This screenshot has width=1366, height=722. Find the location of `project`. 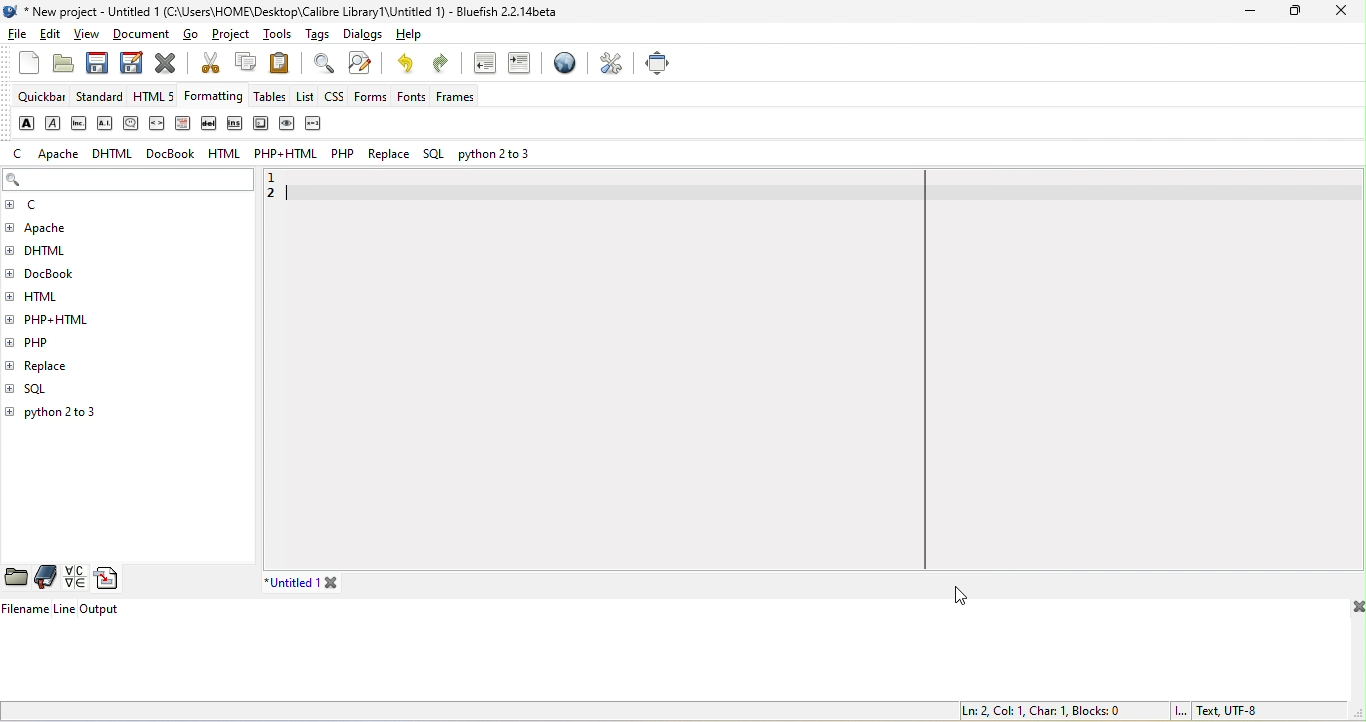

project is located at coordinates (233, 37).